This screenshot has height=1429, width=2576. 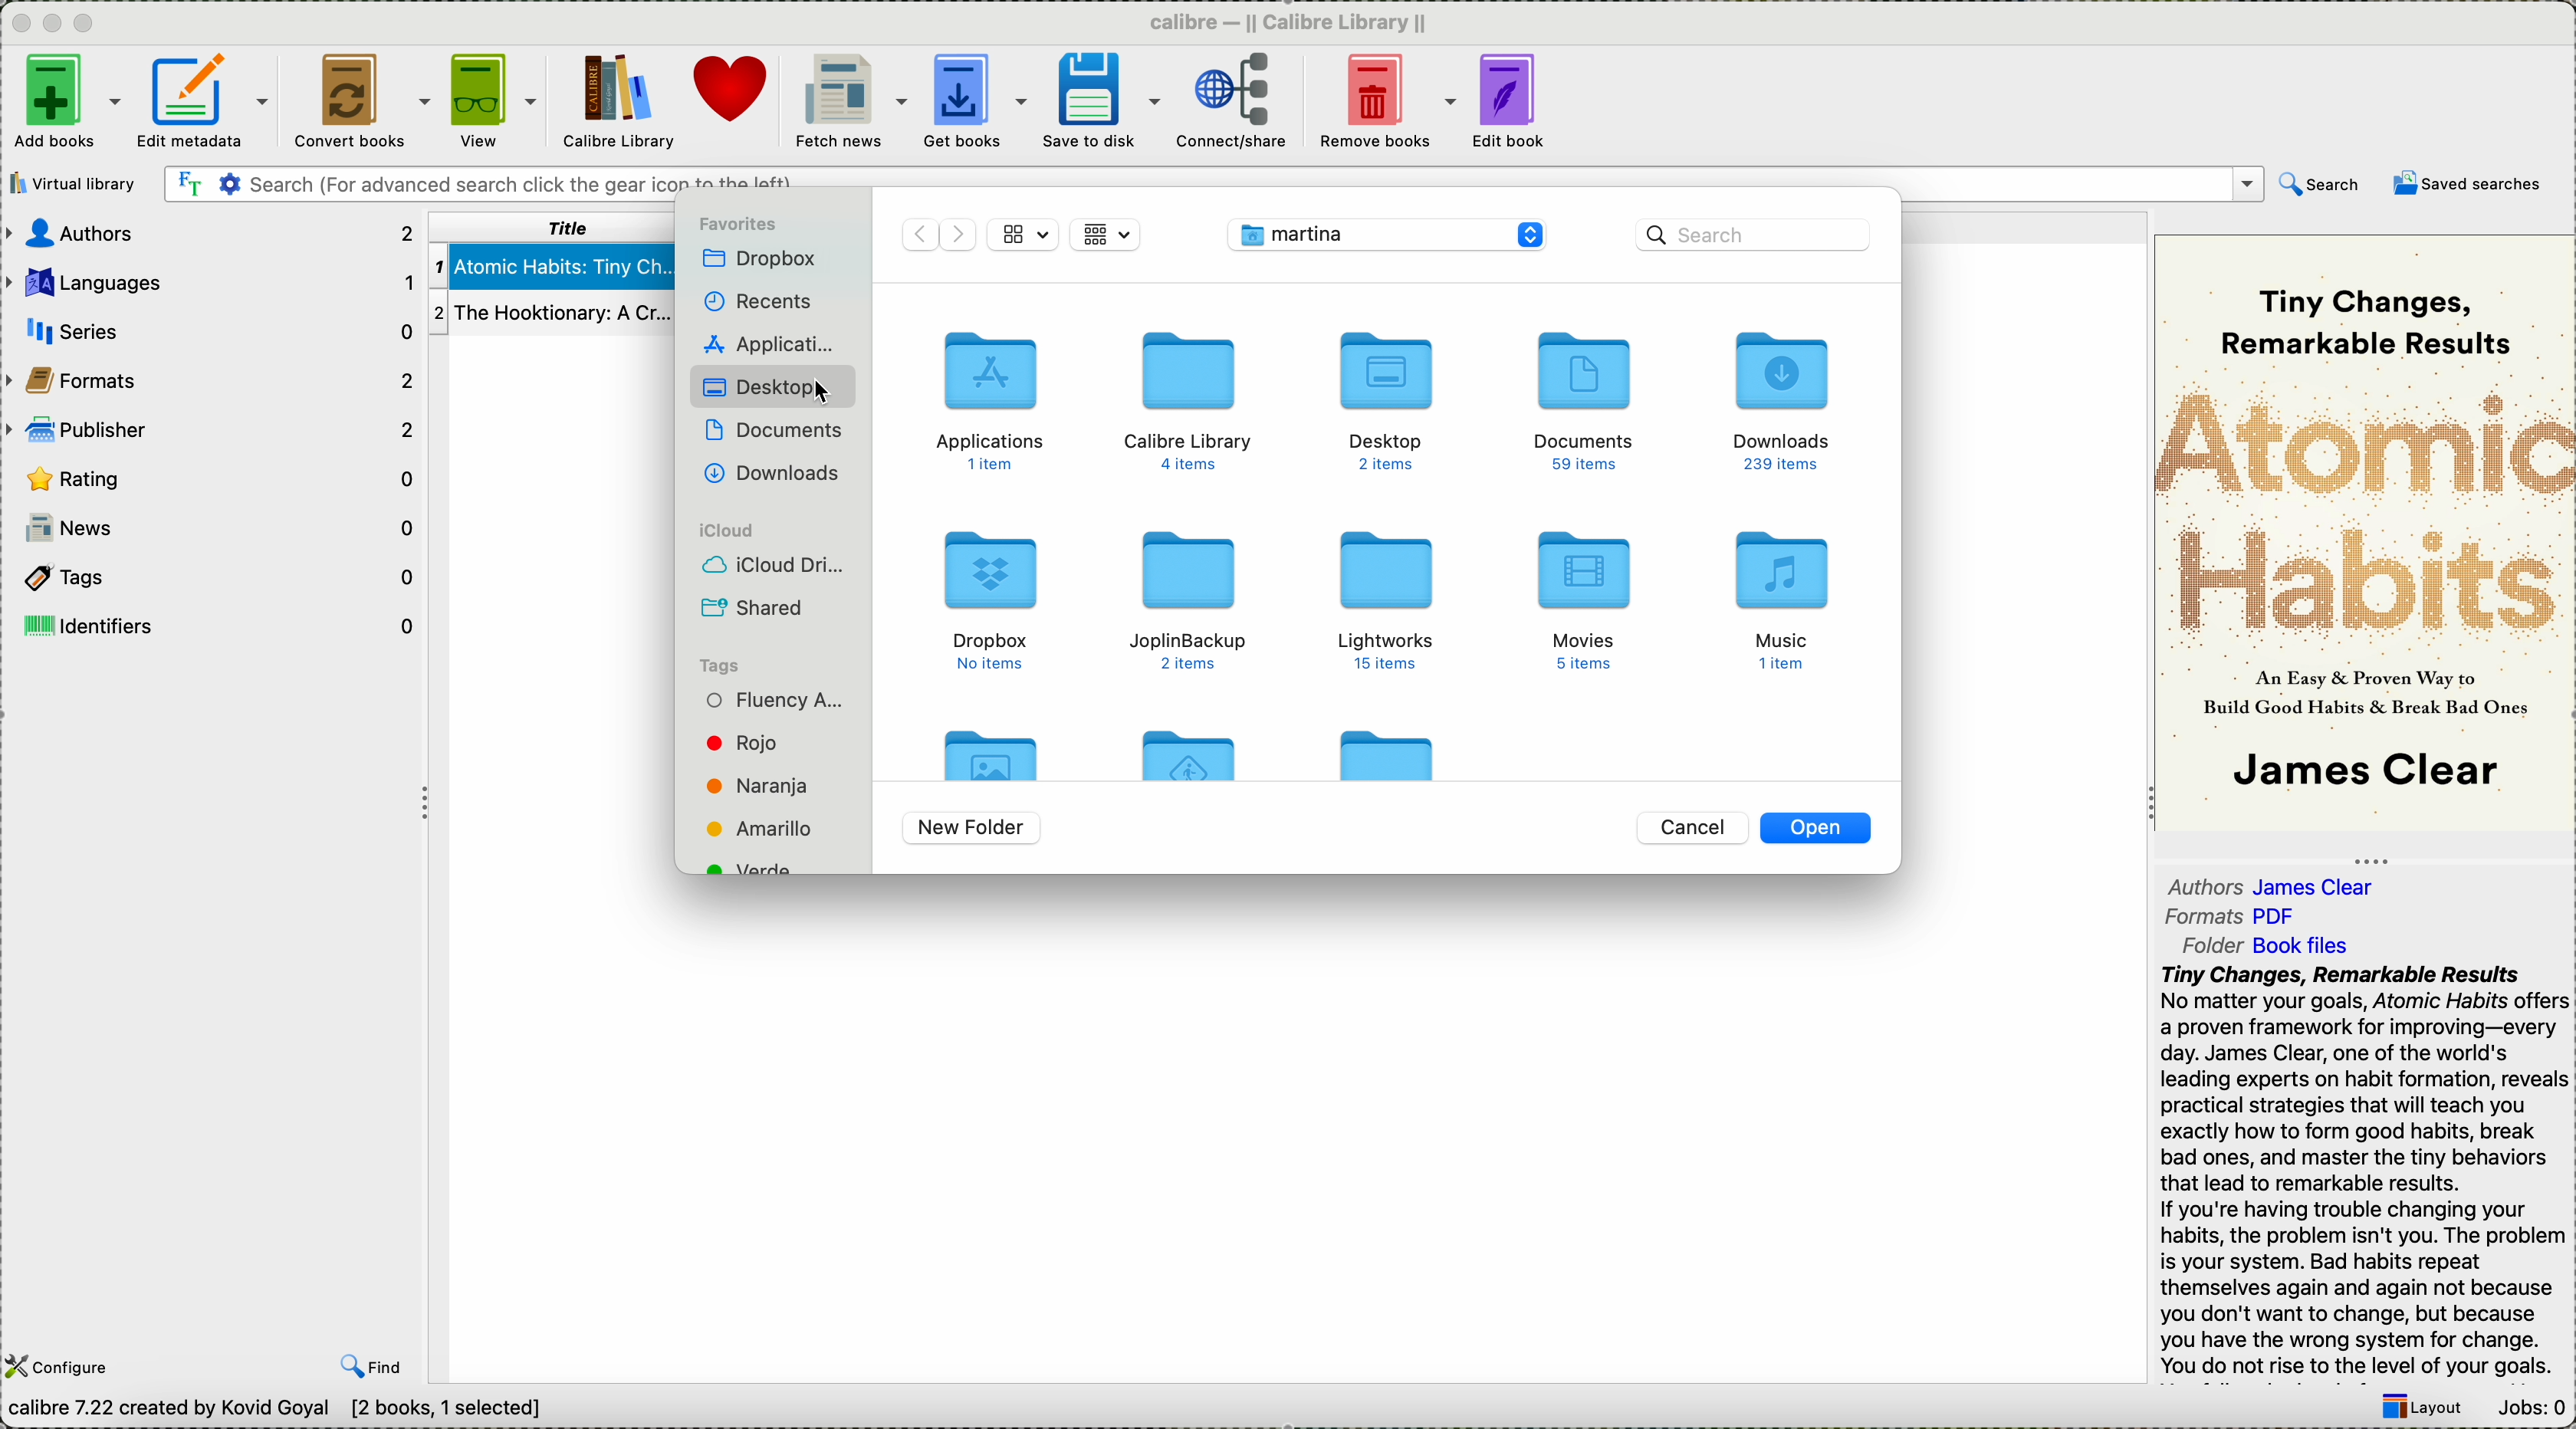 What do you see at coordinates (1694, 828) in the screenshot?
I see `cancel` at bounding box center [1694, 828].